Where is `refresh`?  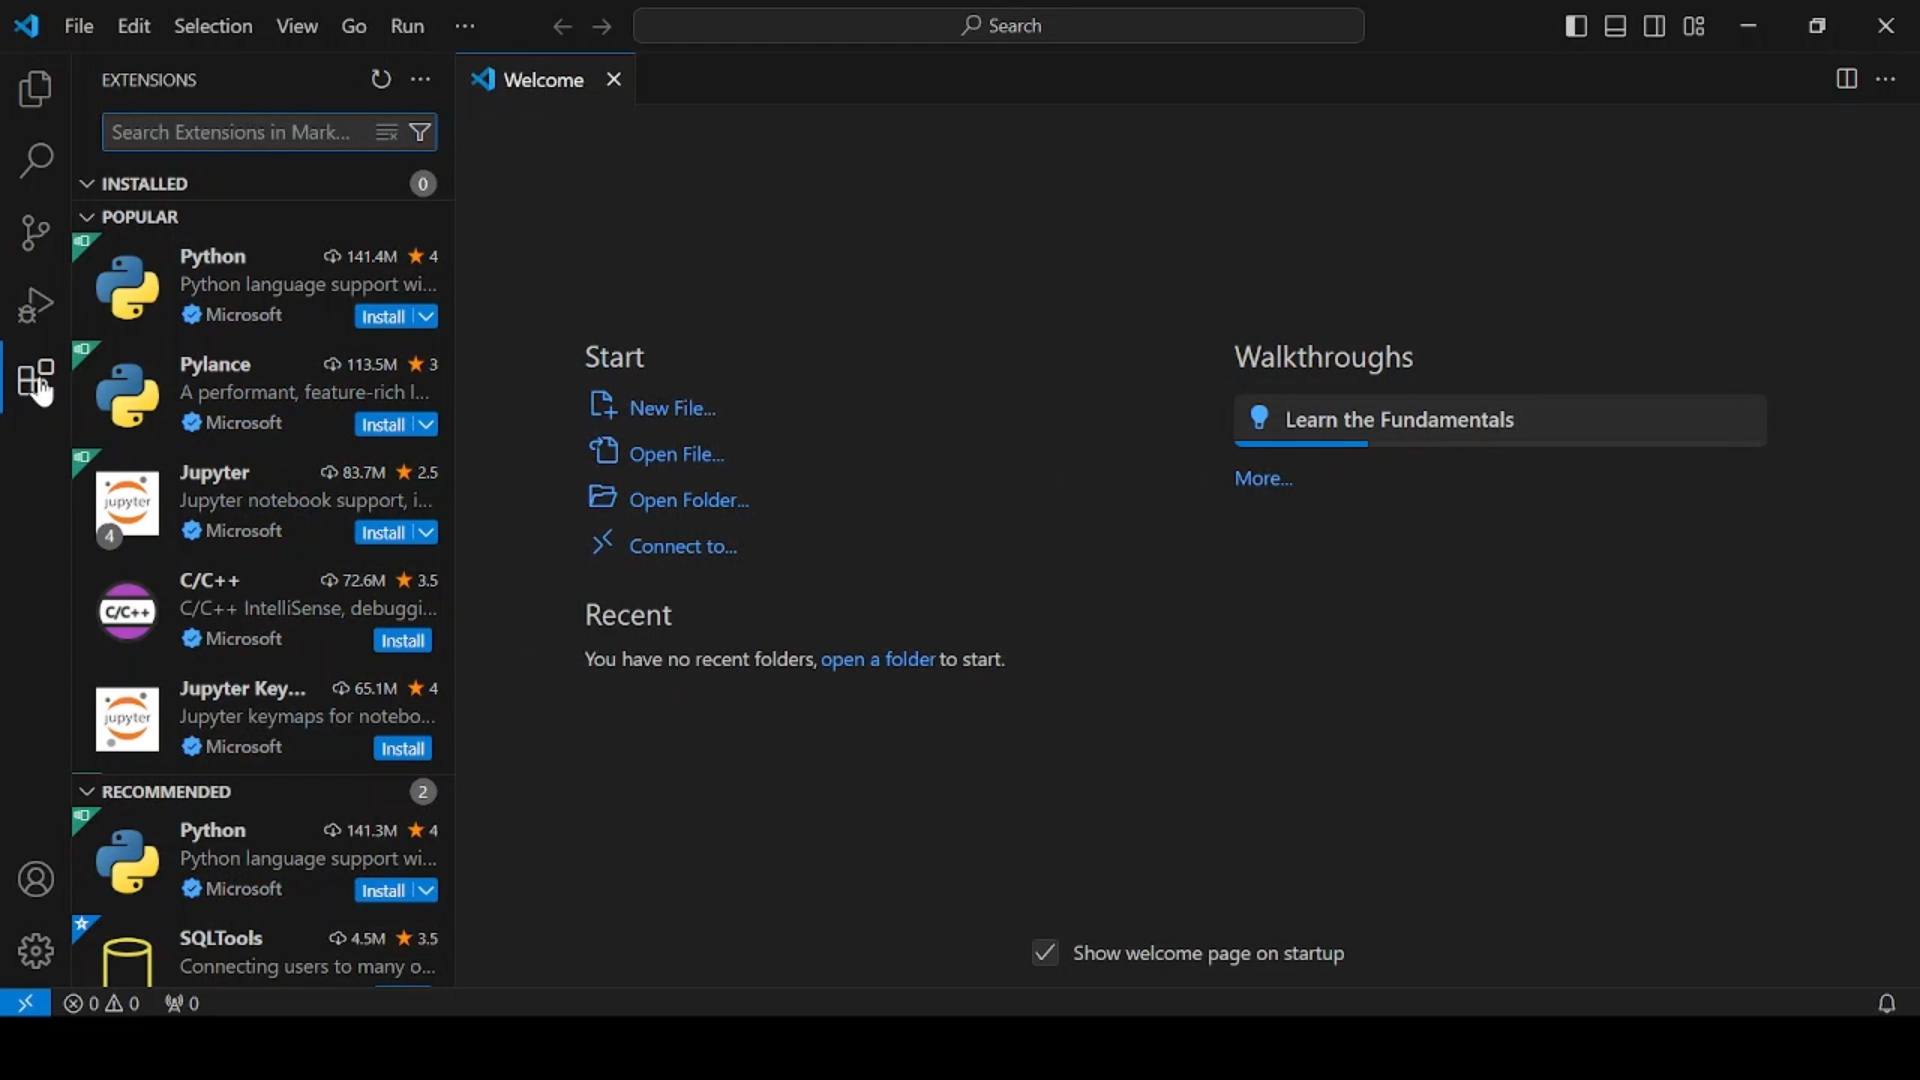
refresh is located at coordinates (383, 79).